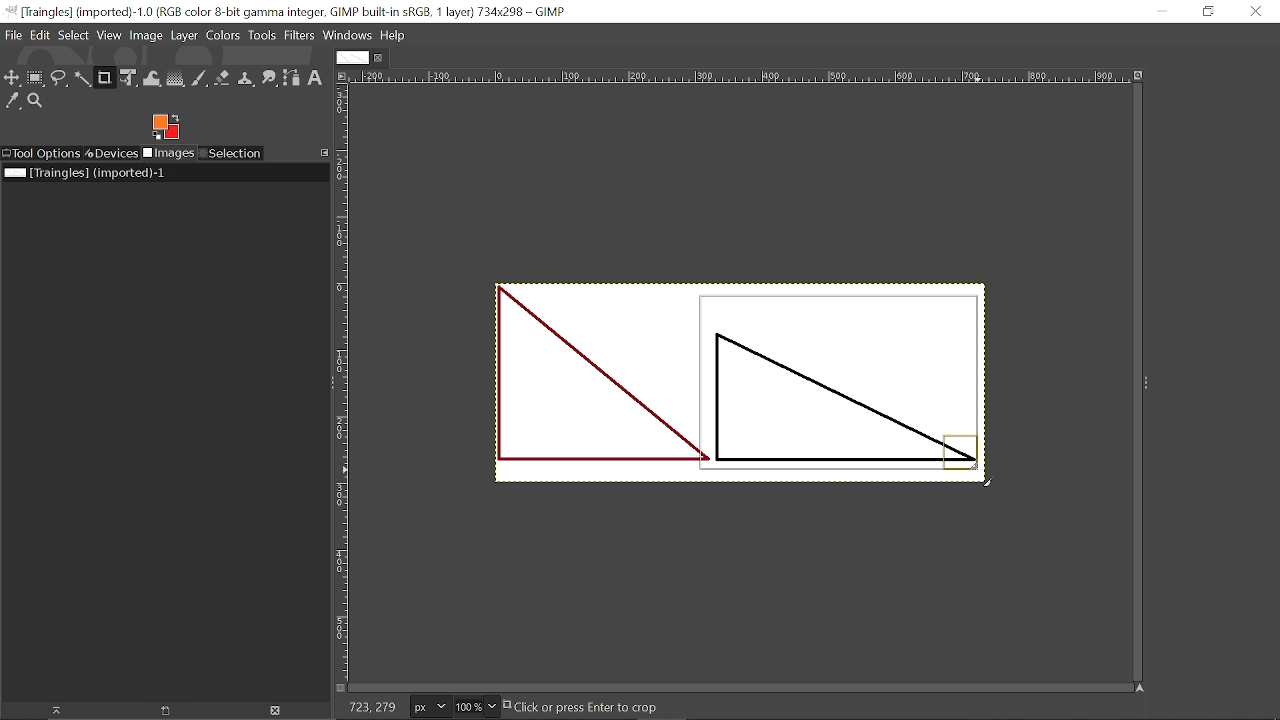 Image resolution: width=1280 pixels, height=720 pixels. What do you see at coordinates (996, 480) in the screenshot?
I see `cursor` at bounding box center [996, 480].